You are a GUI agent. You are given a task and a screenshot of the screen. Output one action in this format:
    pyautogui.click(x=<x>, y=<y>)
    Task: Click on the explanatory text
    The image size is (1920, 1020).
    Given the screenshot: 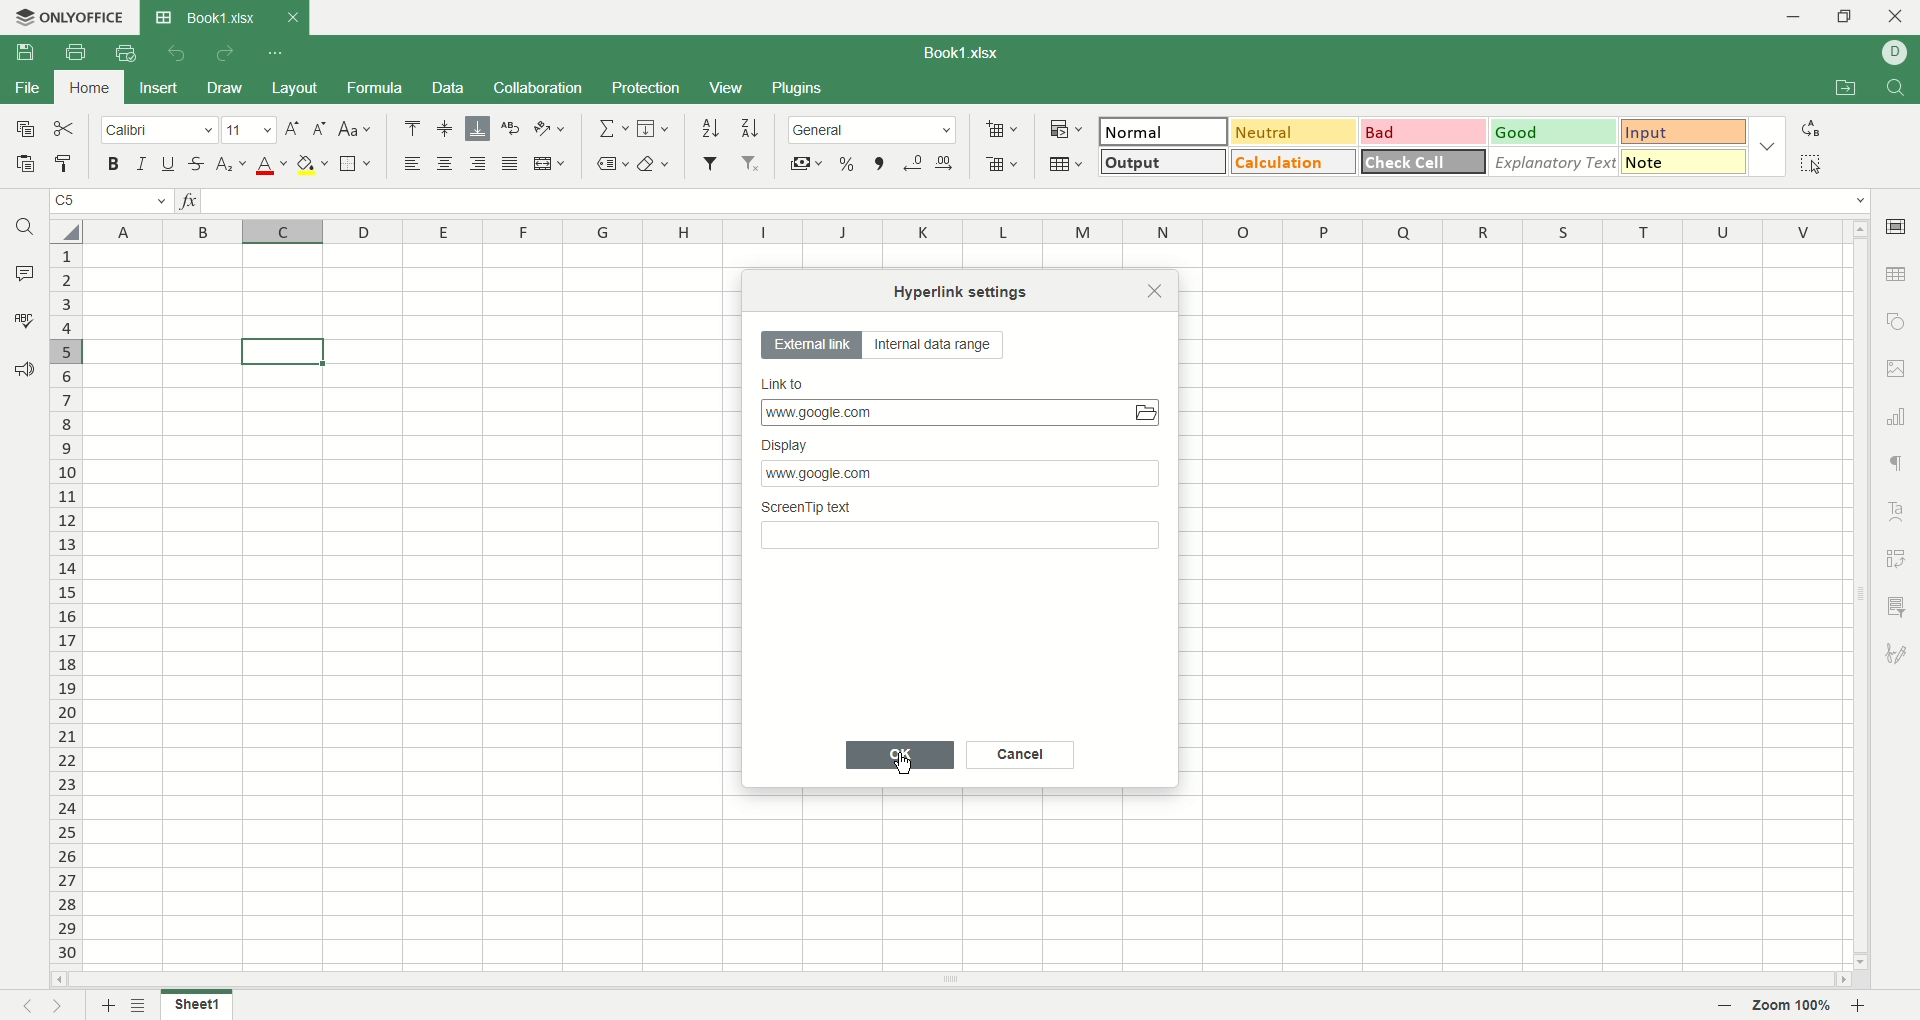 What is the action you would take?
    pyautogui.click(x=1556, y=161)
    